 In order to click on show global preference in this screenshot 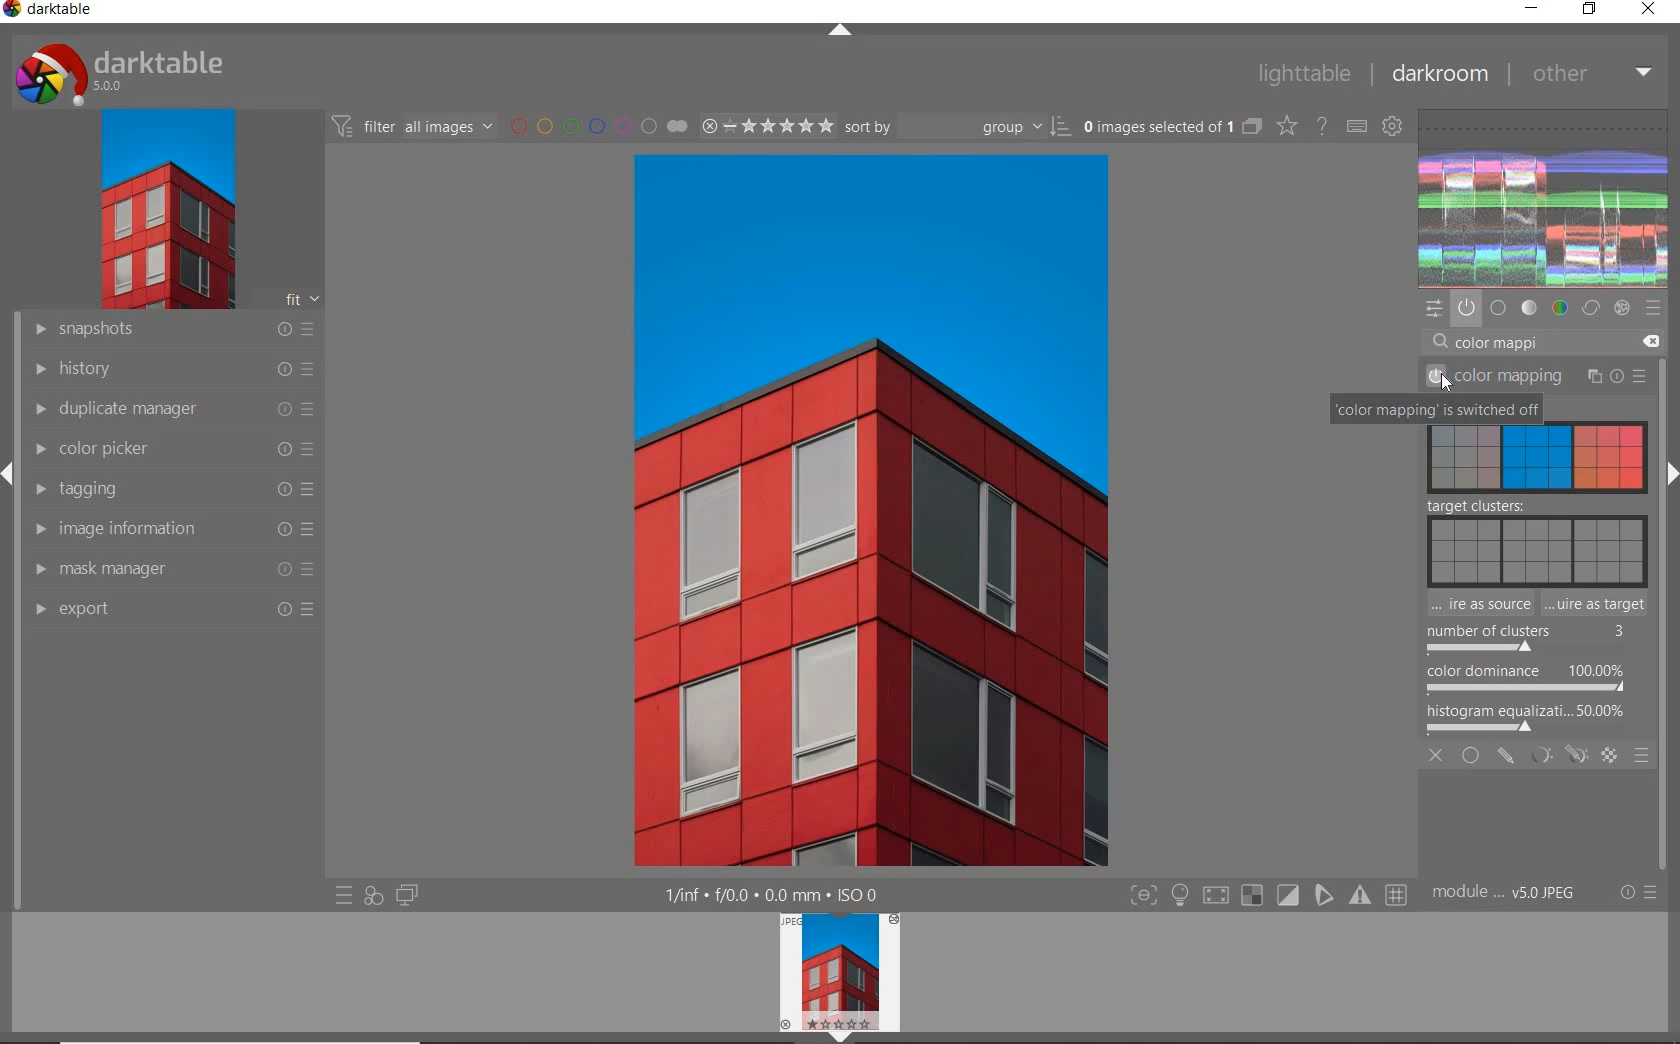, I will do `click(1393, 127)`.